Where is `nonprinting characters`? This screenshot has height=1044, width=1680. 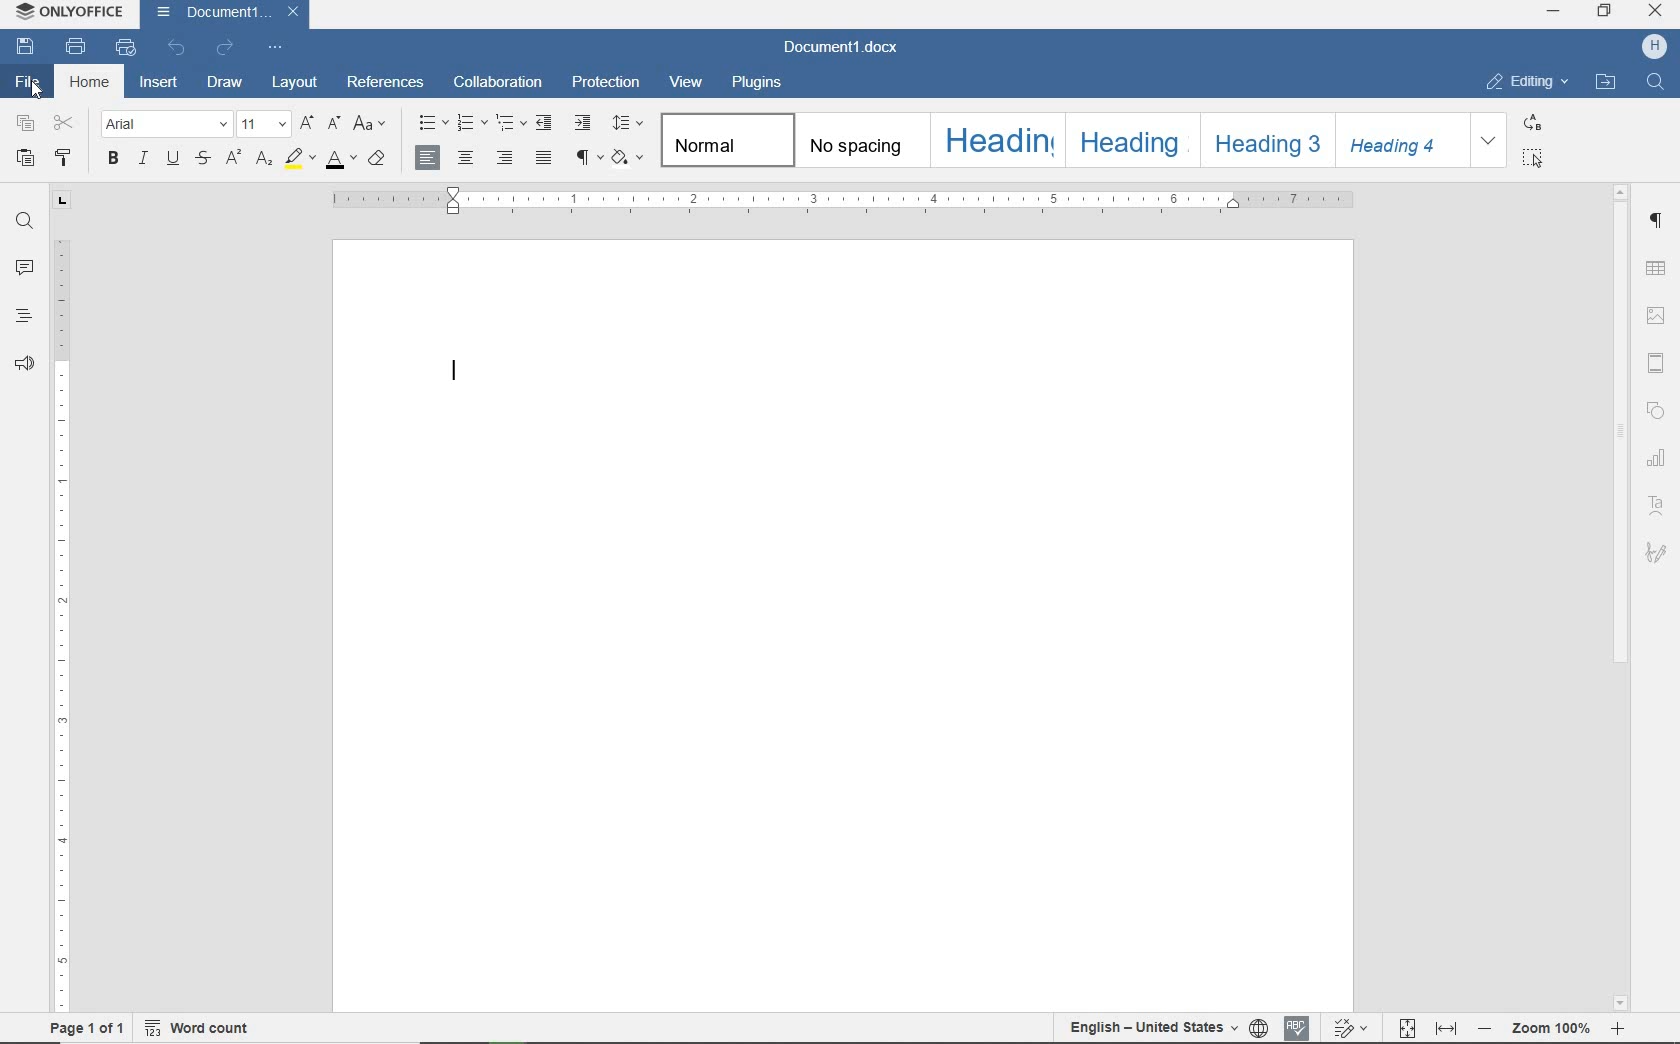 nonprinting characters is located at coordinates (585, 158).